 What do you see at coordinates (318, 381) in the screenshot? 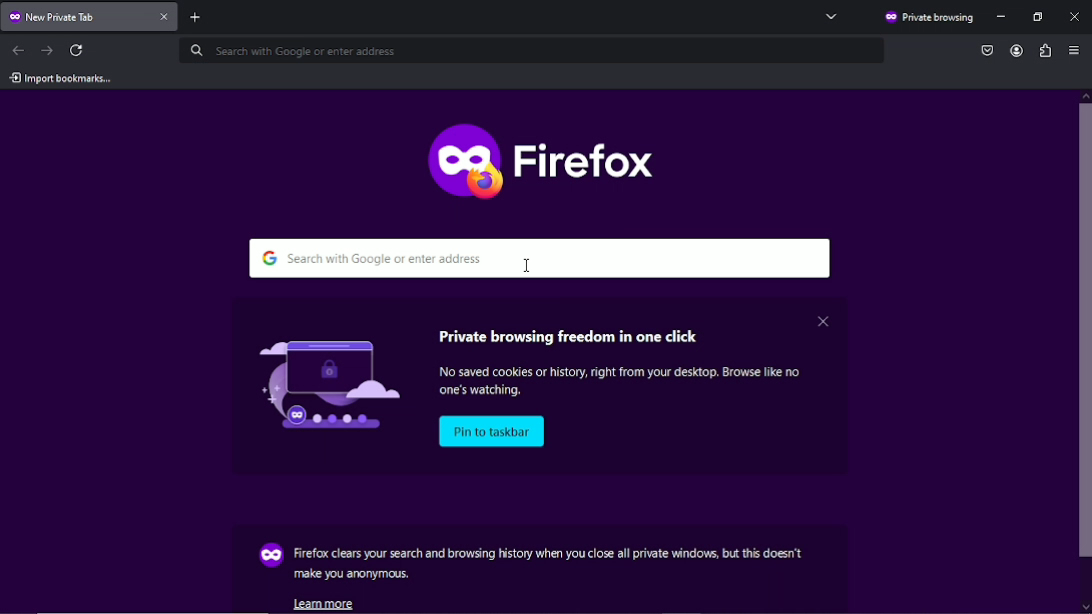
I see `logo` at bounding box center [318, 381].